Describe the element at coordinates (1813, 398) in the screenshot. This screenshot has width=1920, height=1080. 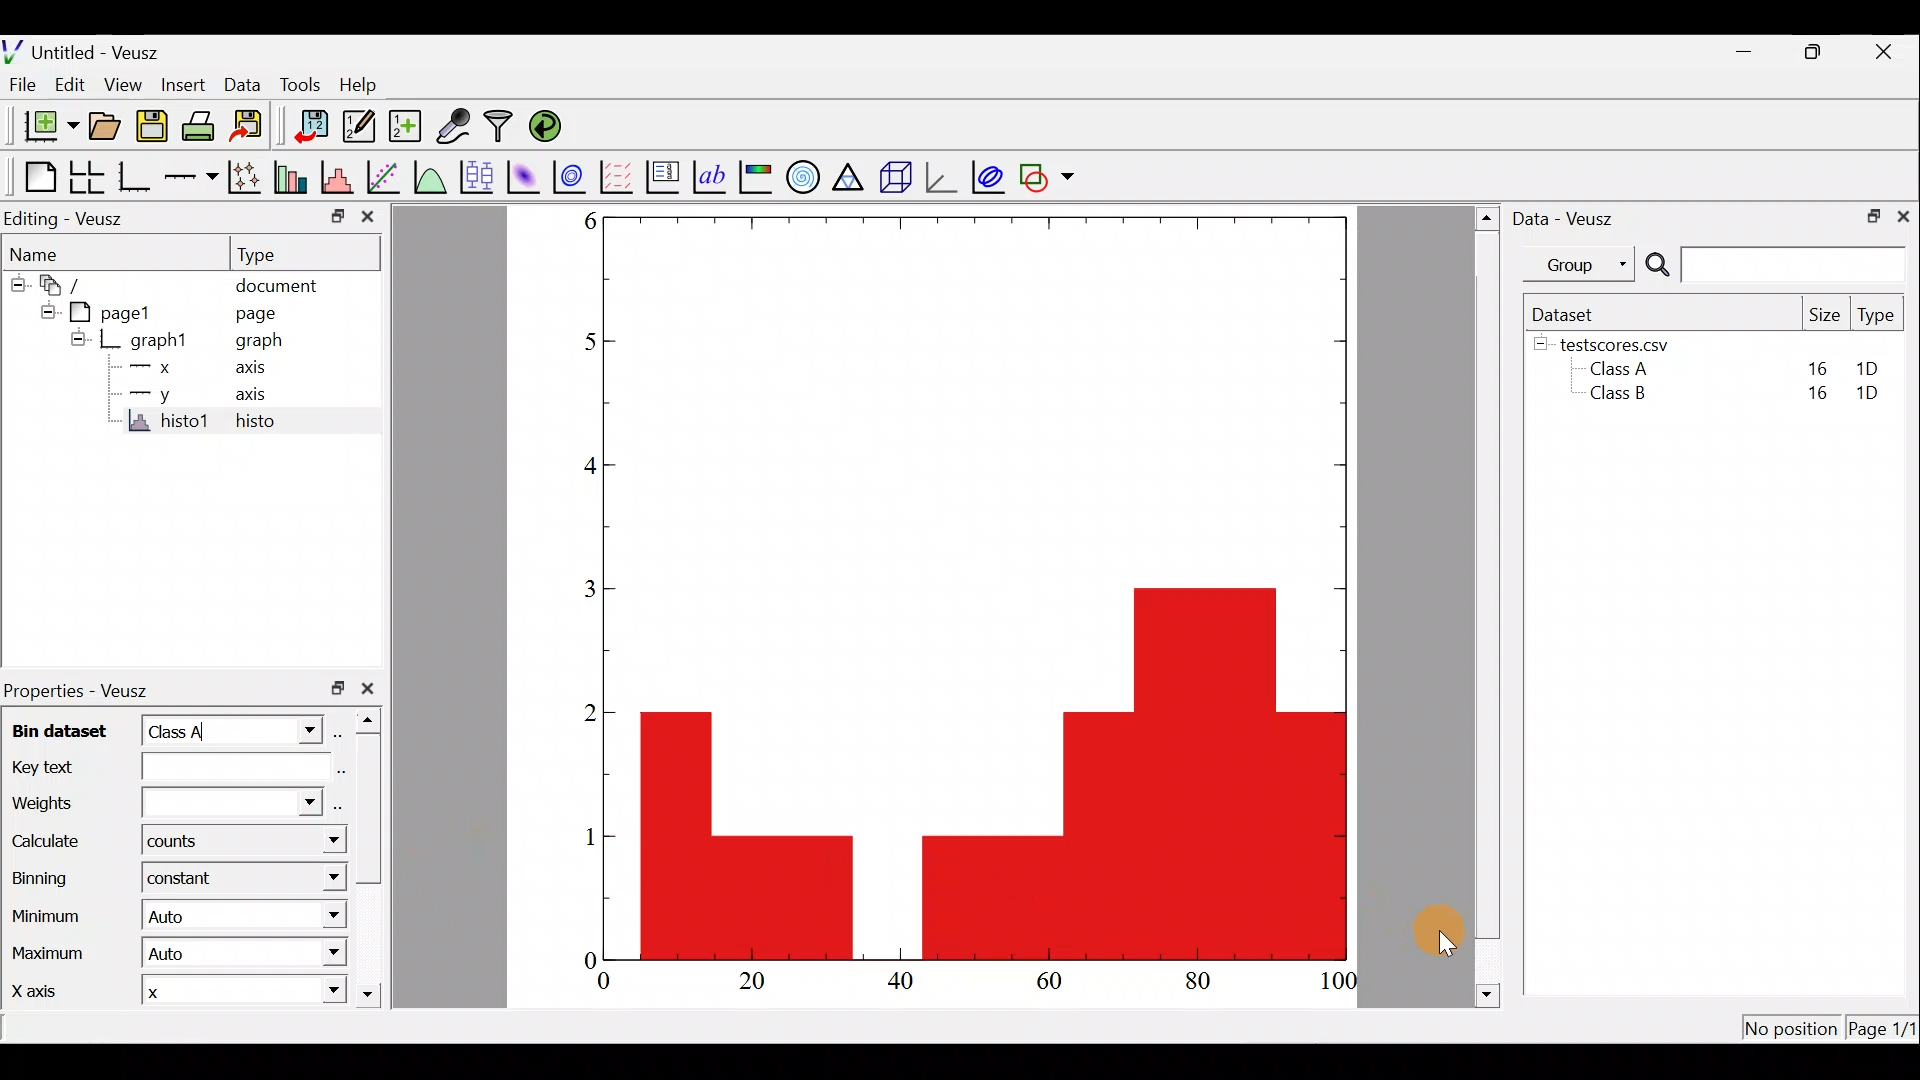
I see `16` at that location.